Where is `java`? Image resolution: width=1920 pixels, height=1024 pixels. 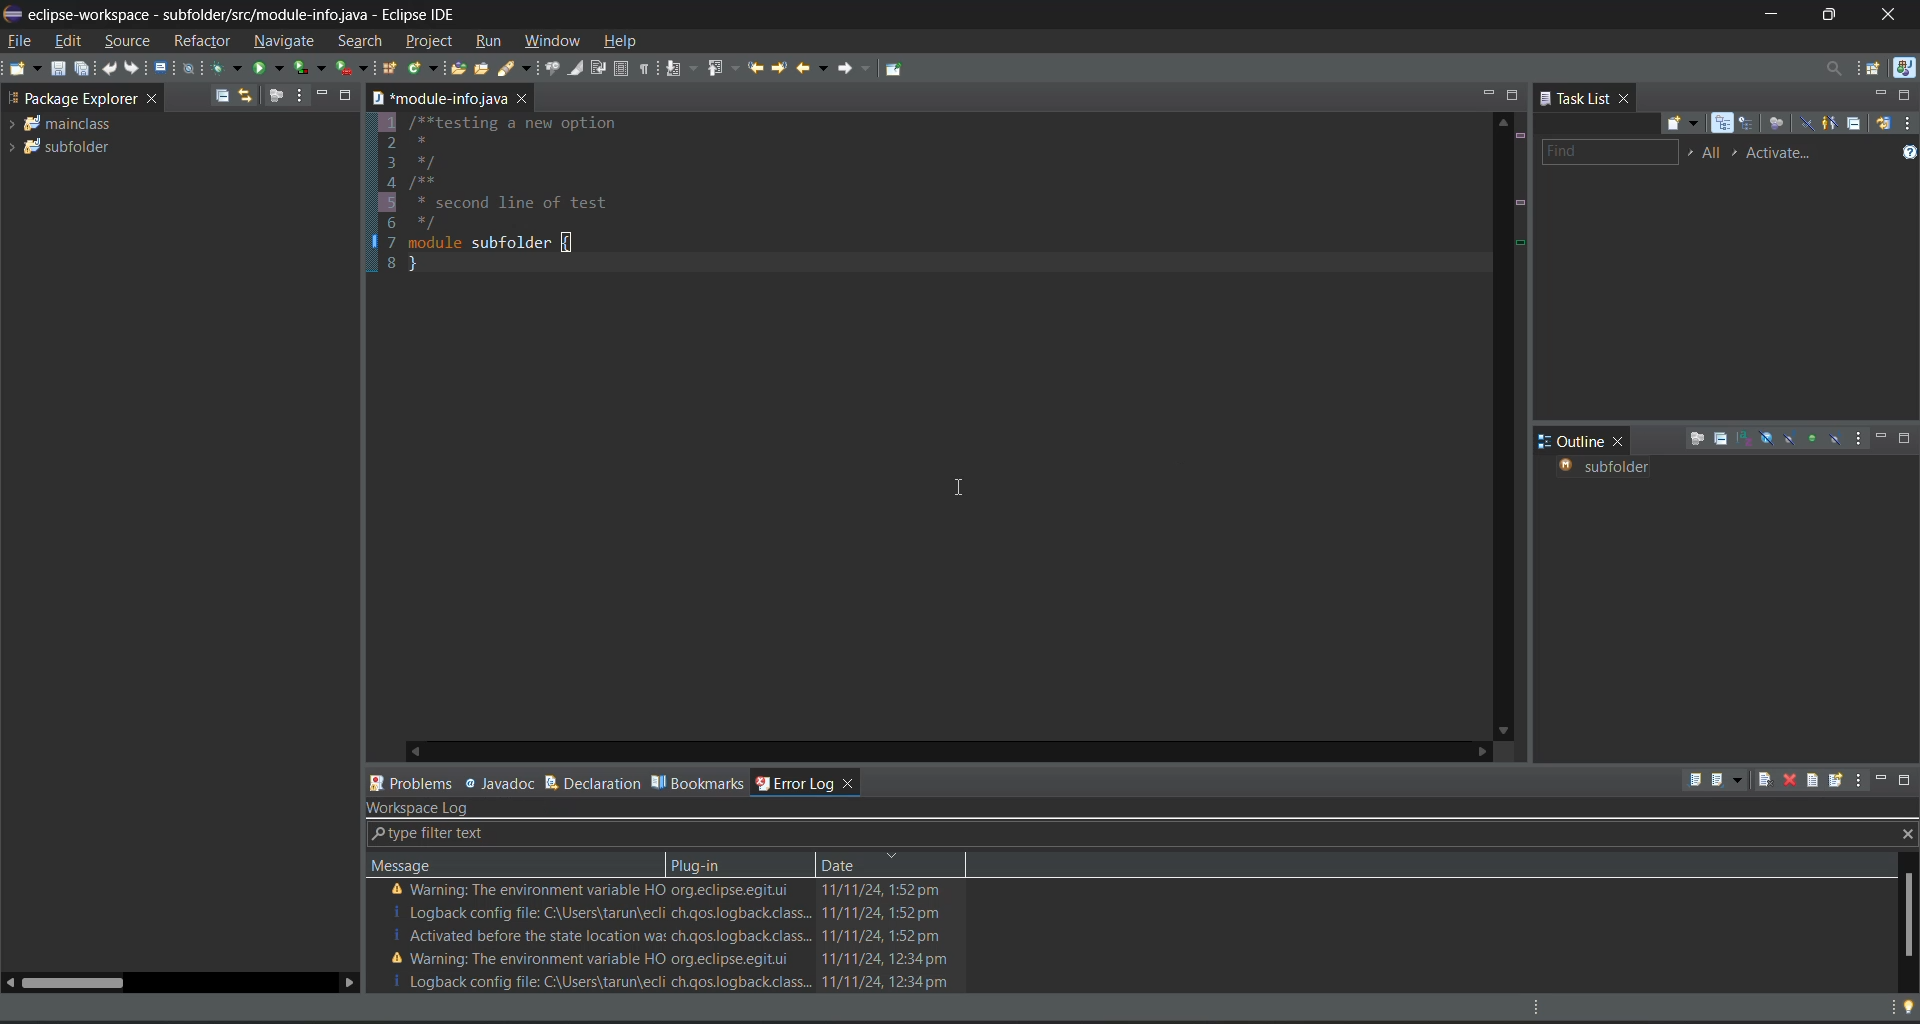 java is located at coordinates (1906, 70).